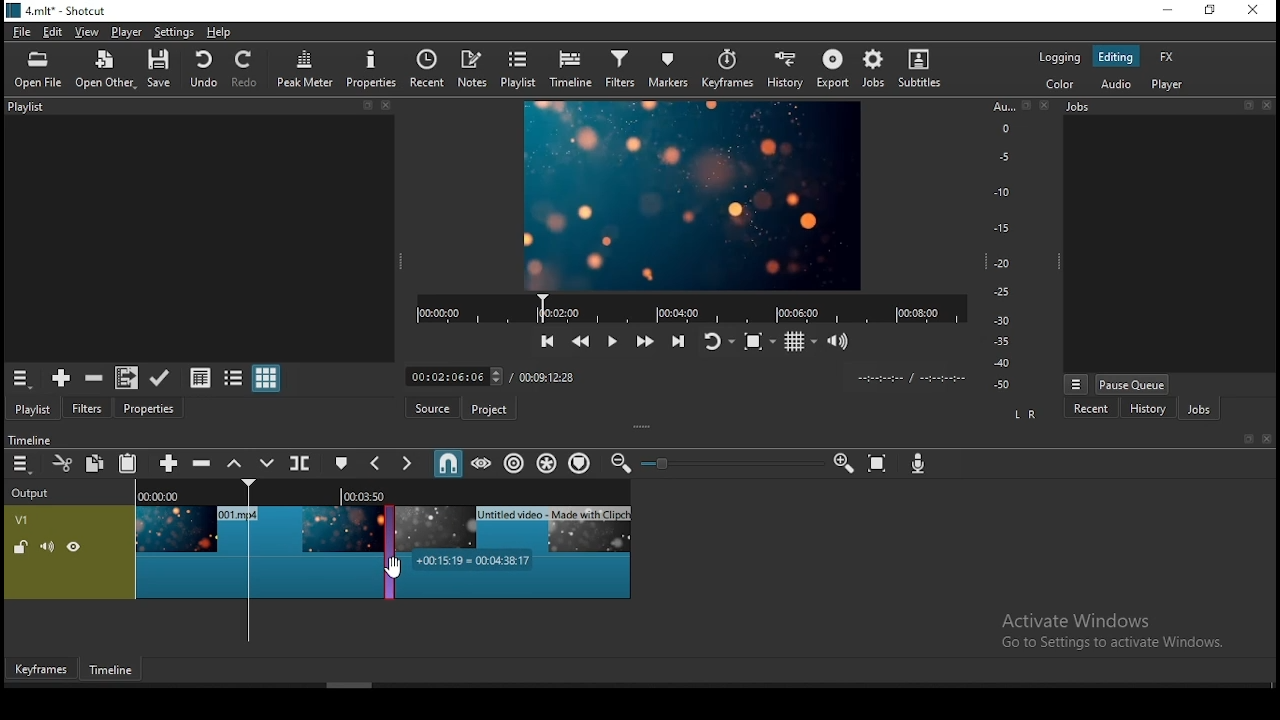 This screenshot has width=1280, height=720. I want to click on project, so click(487, 408).